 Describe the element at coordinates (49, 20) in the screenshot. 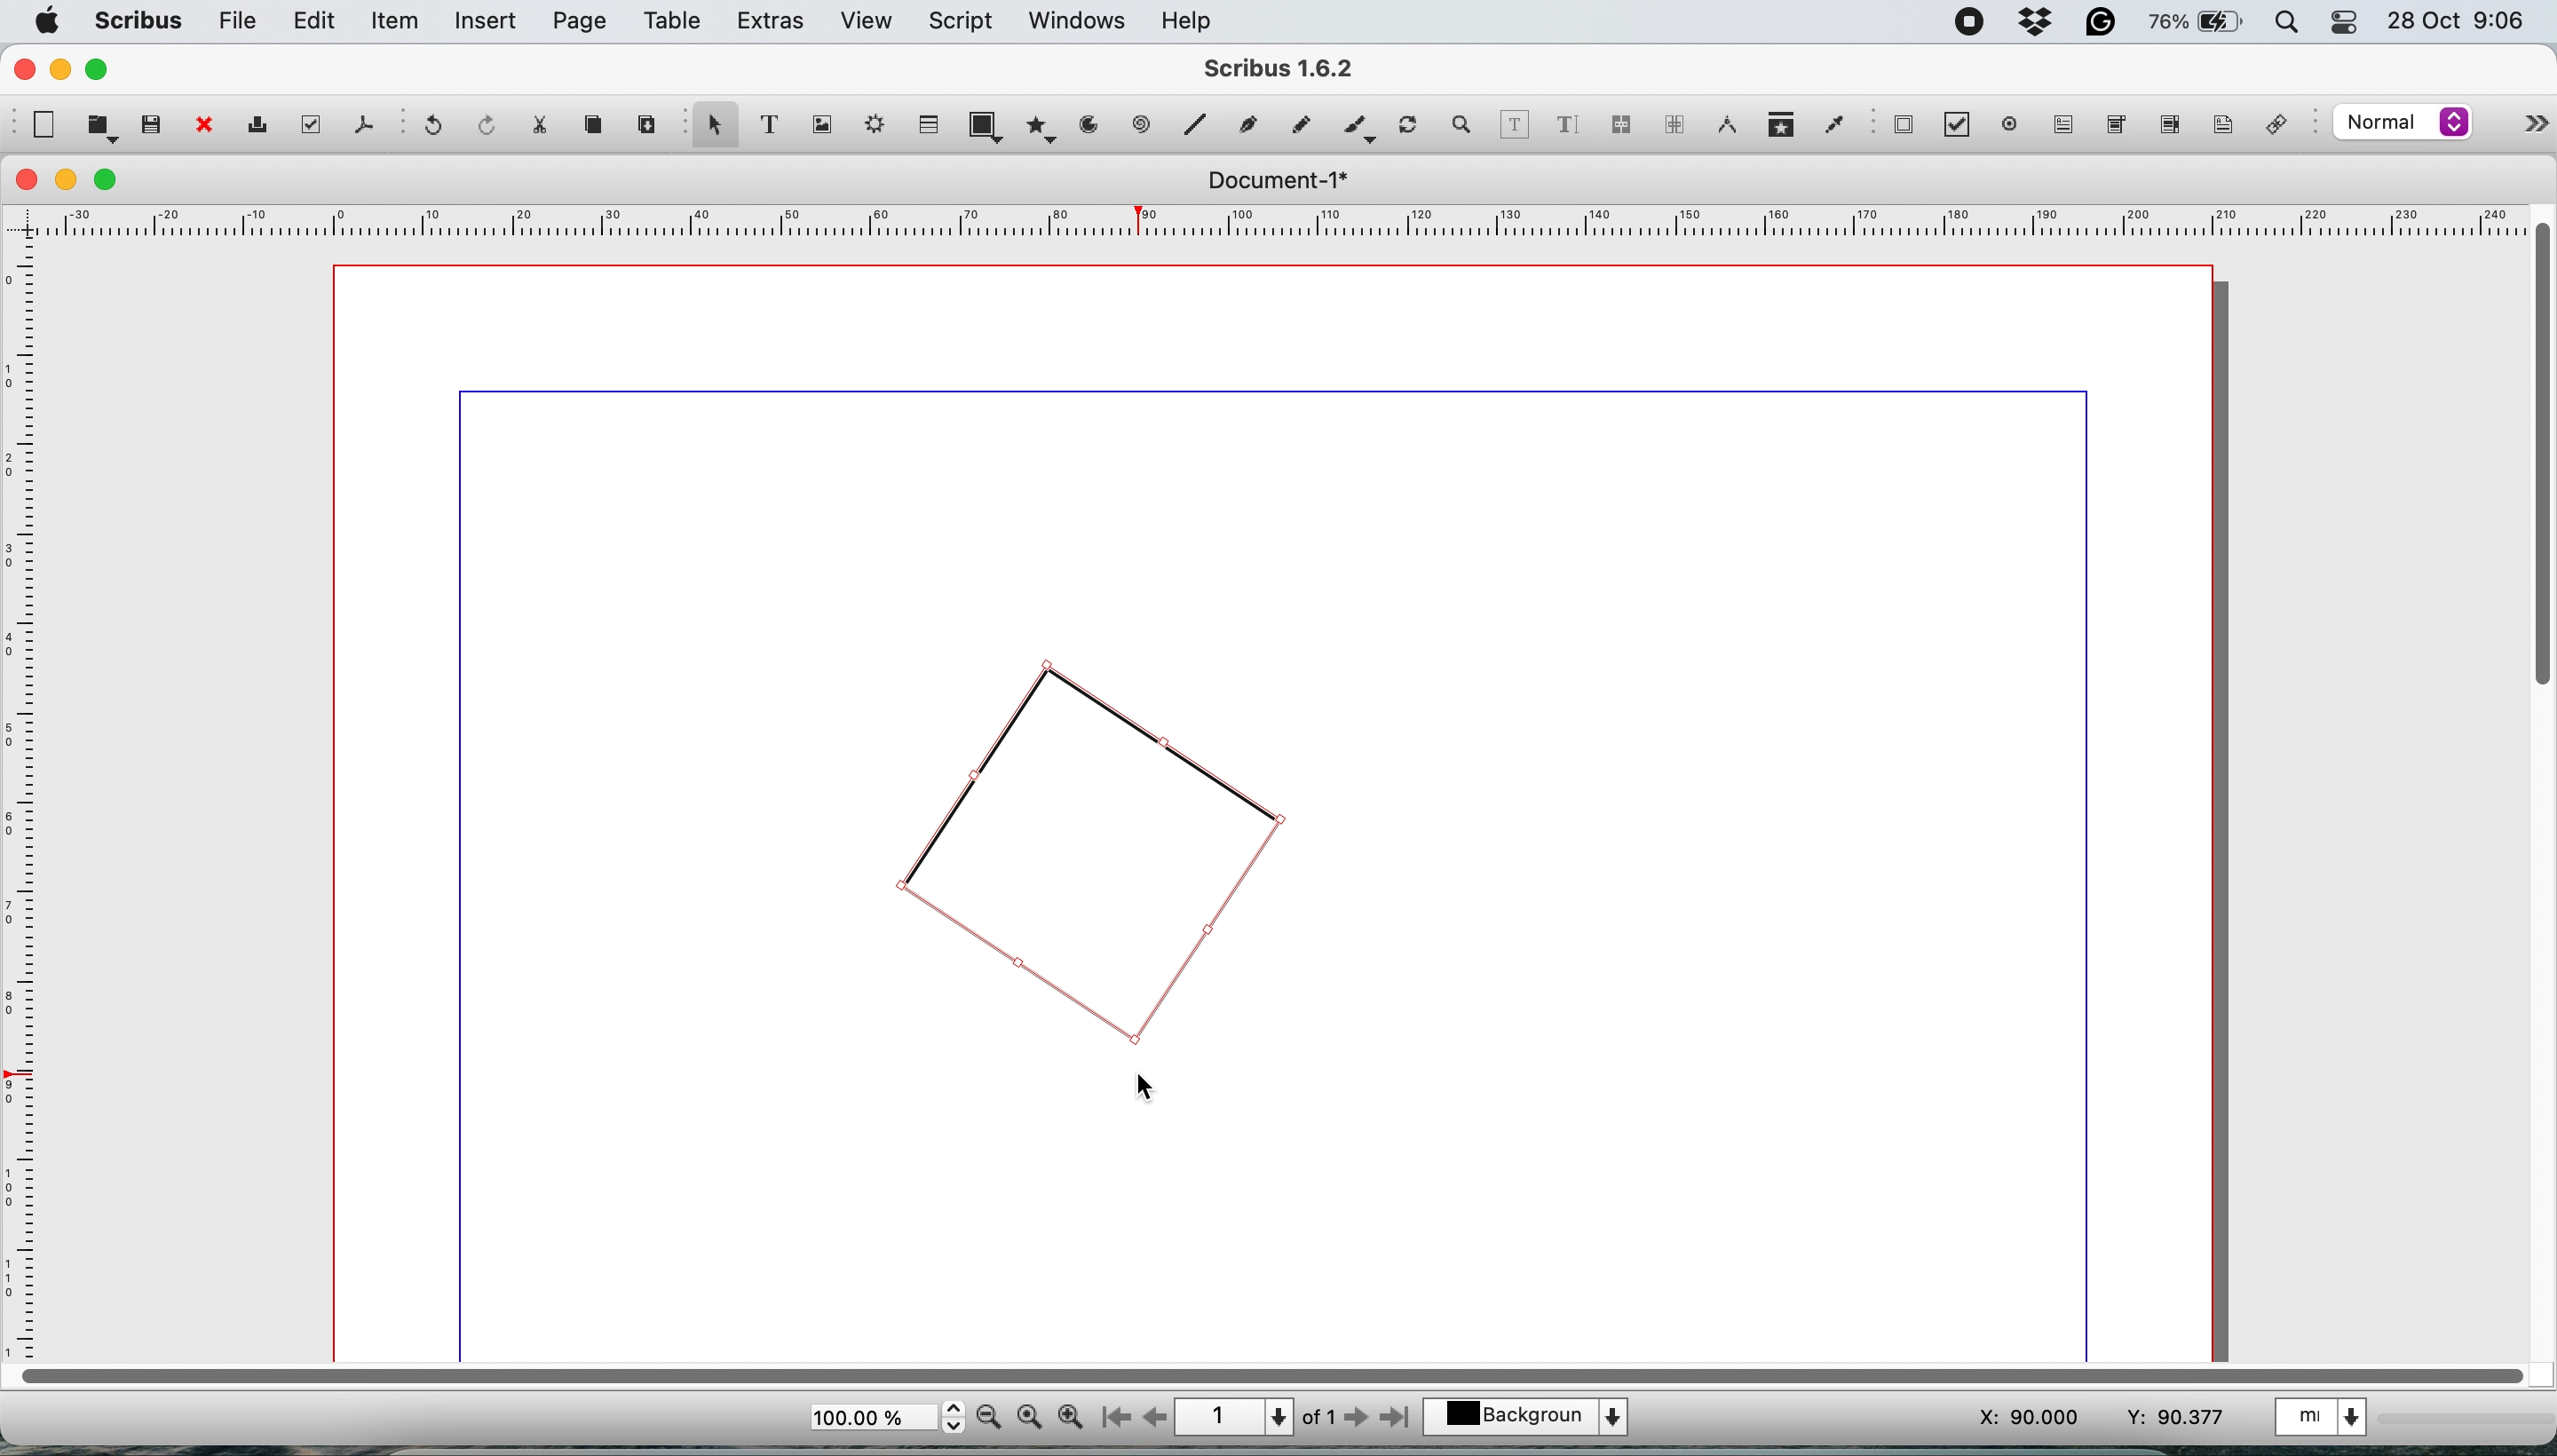

I see `system logo` at that location.